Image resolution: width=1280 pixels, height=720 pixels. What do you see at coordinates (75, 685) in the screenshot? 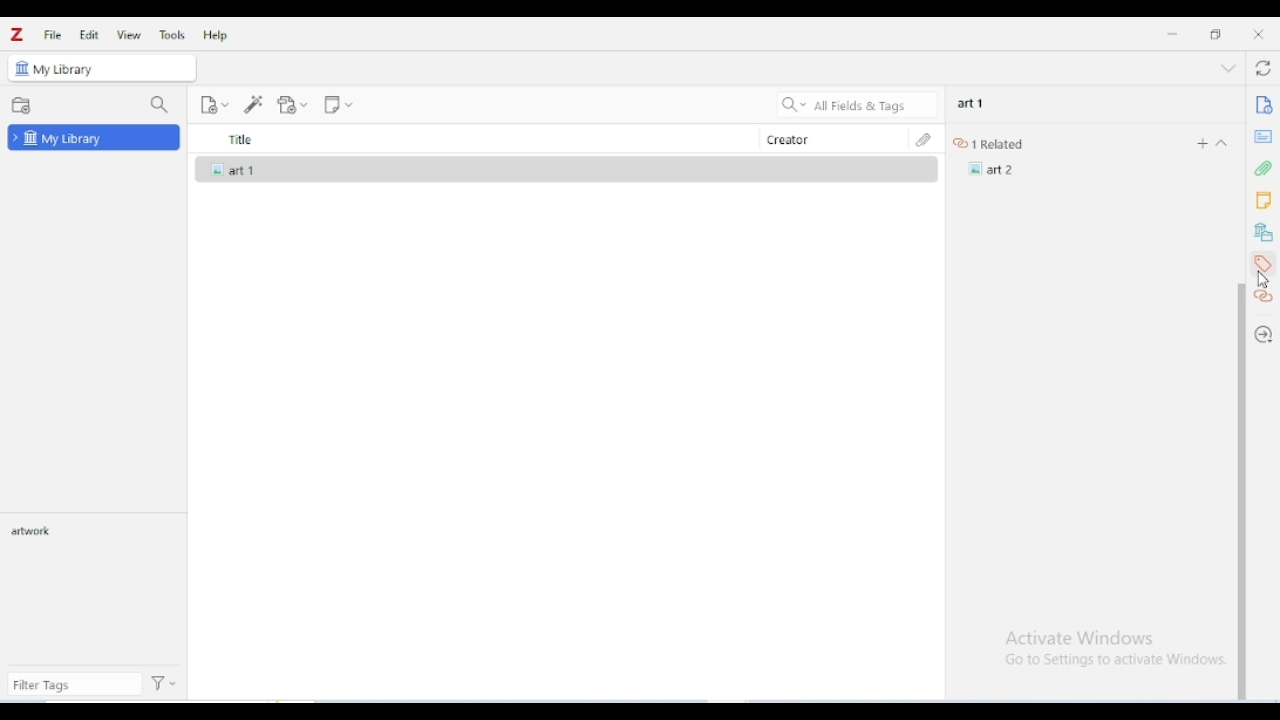
I see `filter tags` at bounding box center [75, 685].